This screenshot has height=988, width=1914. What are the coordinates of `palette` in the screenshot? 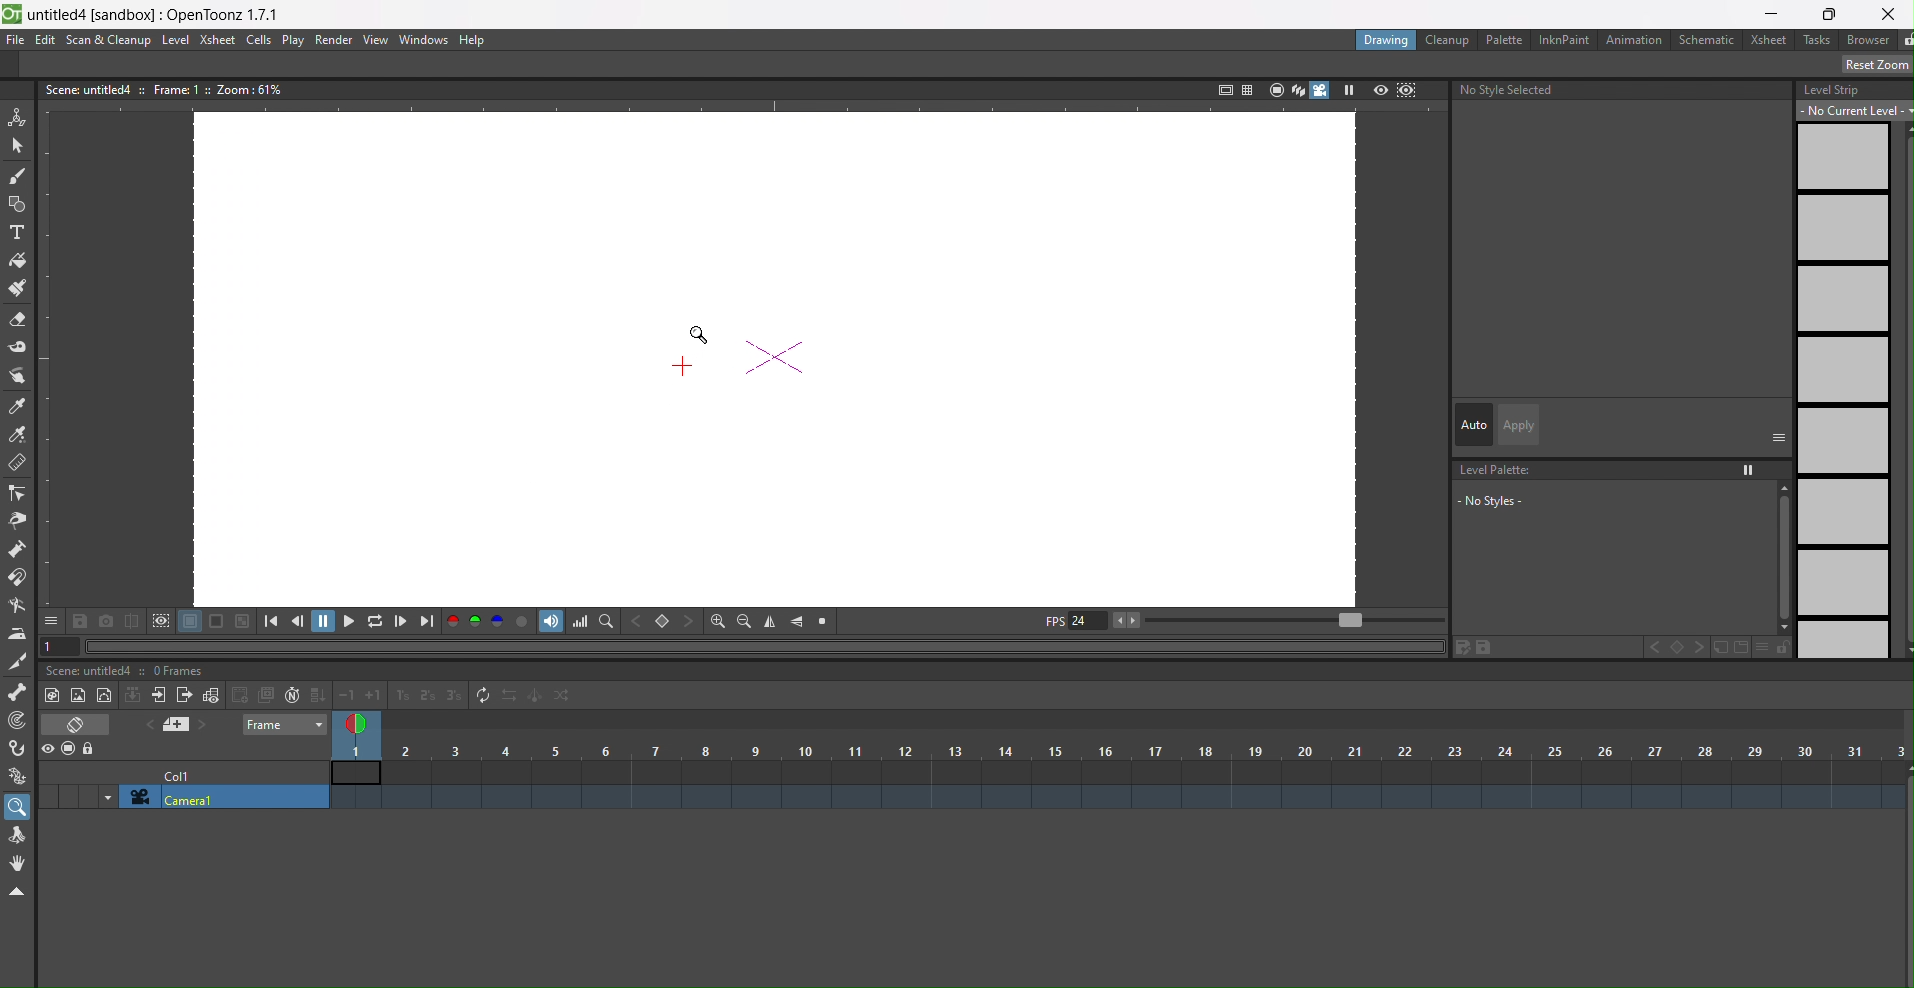 It's located at (1503, 39).